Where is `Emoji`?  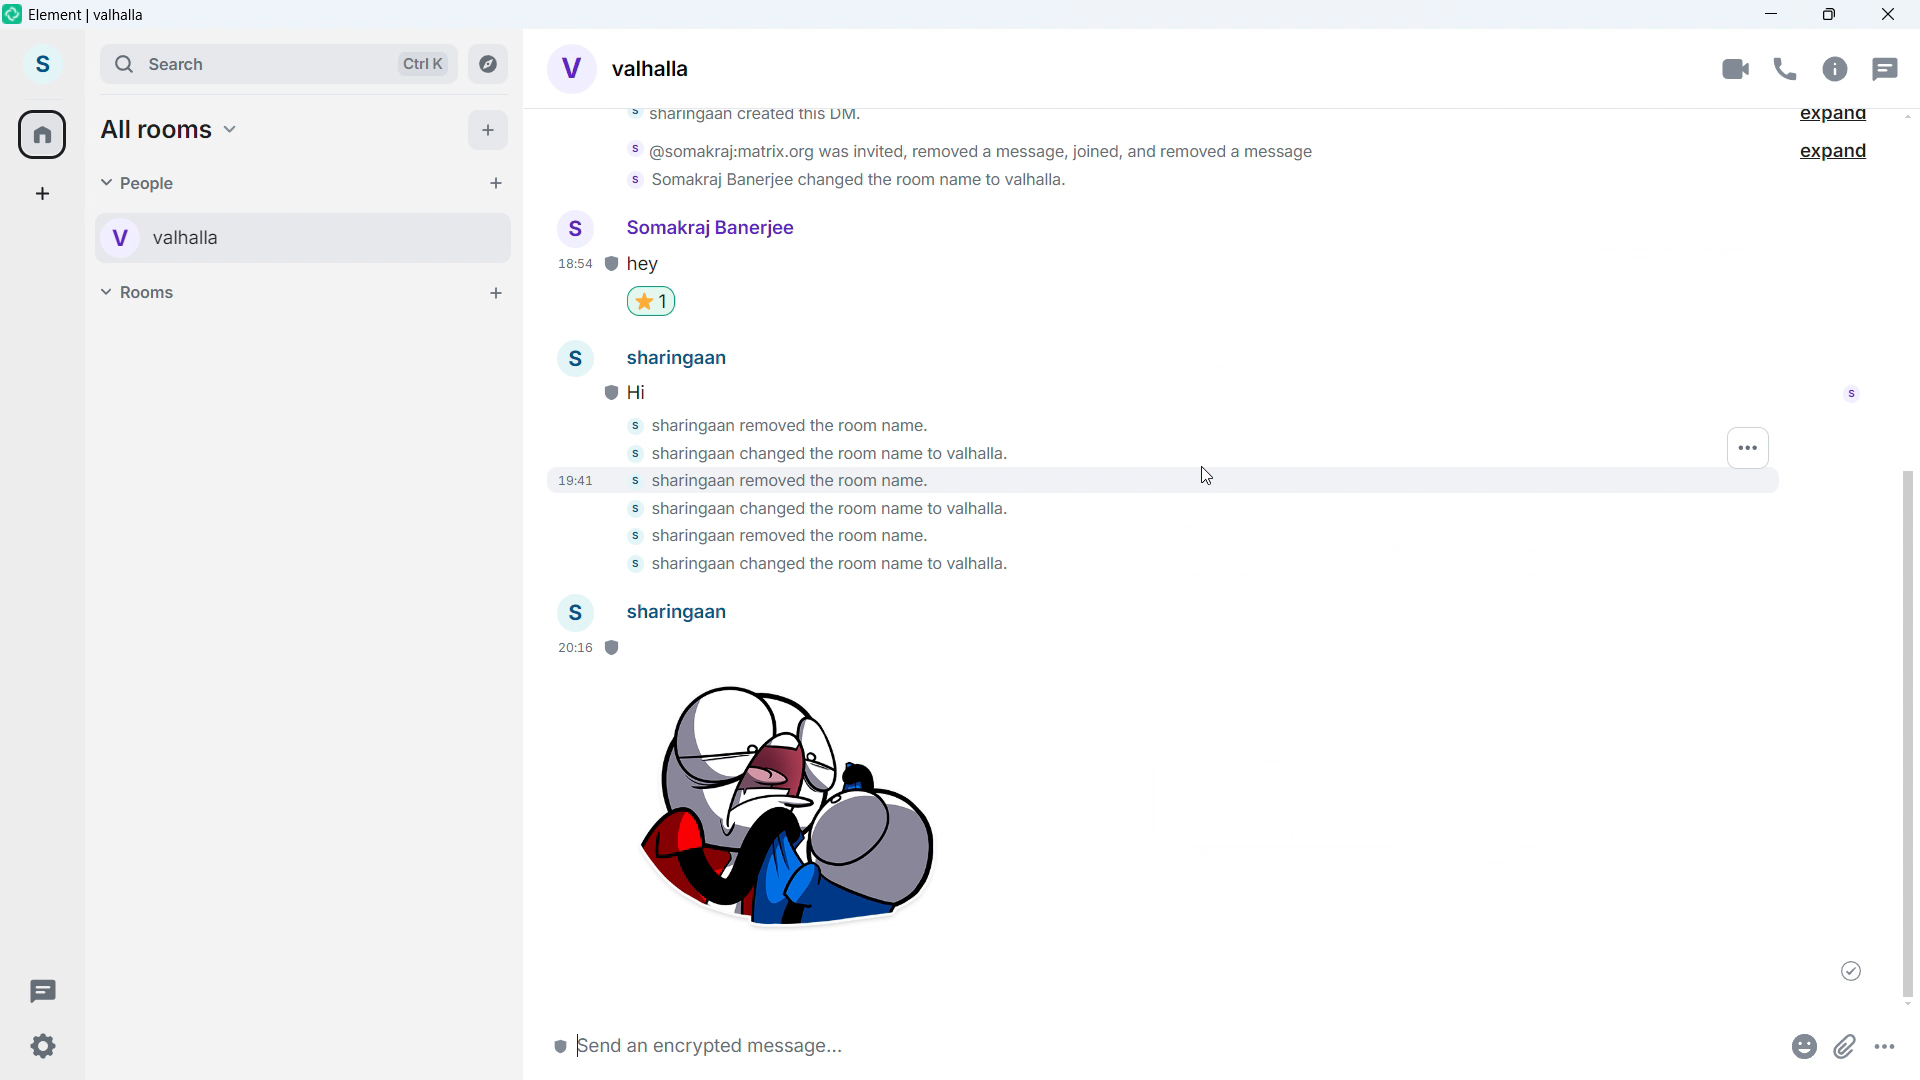 Emoji is located at coordinates (1800, 1045).